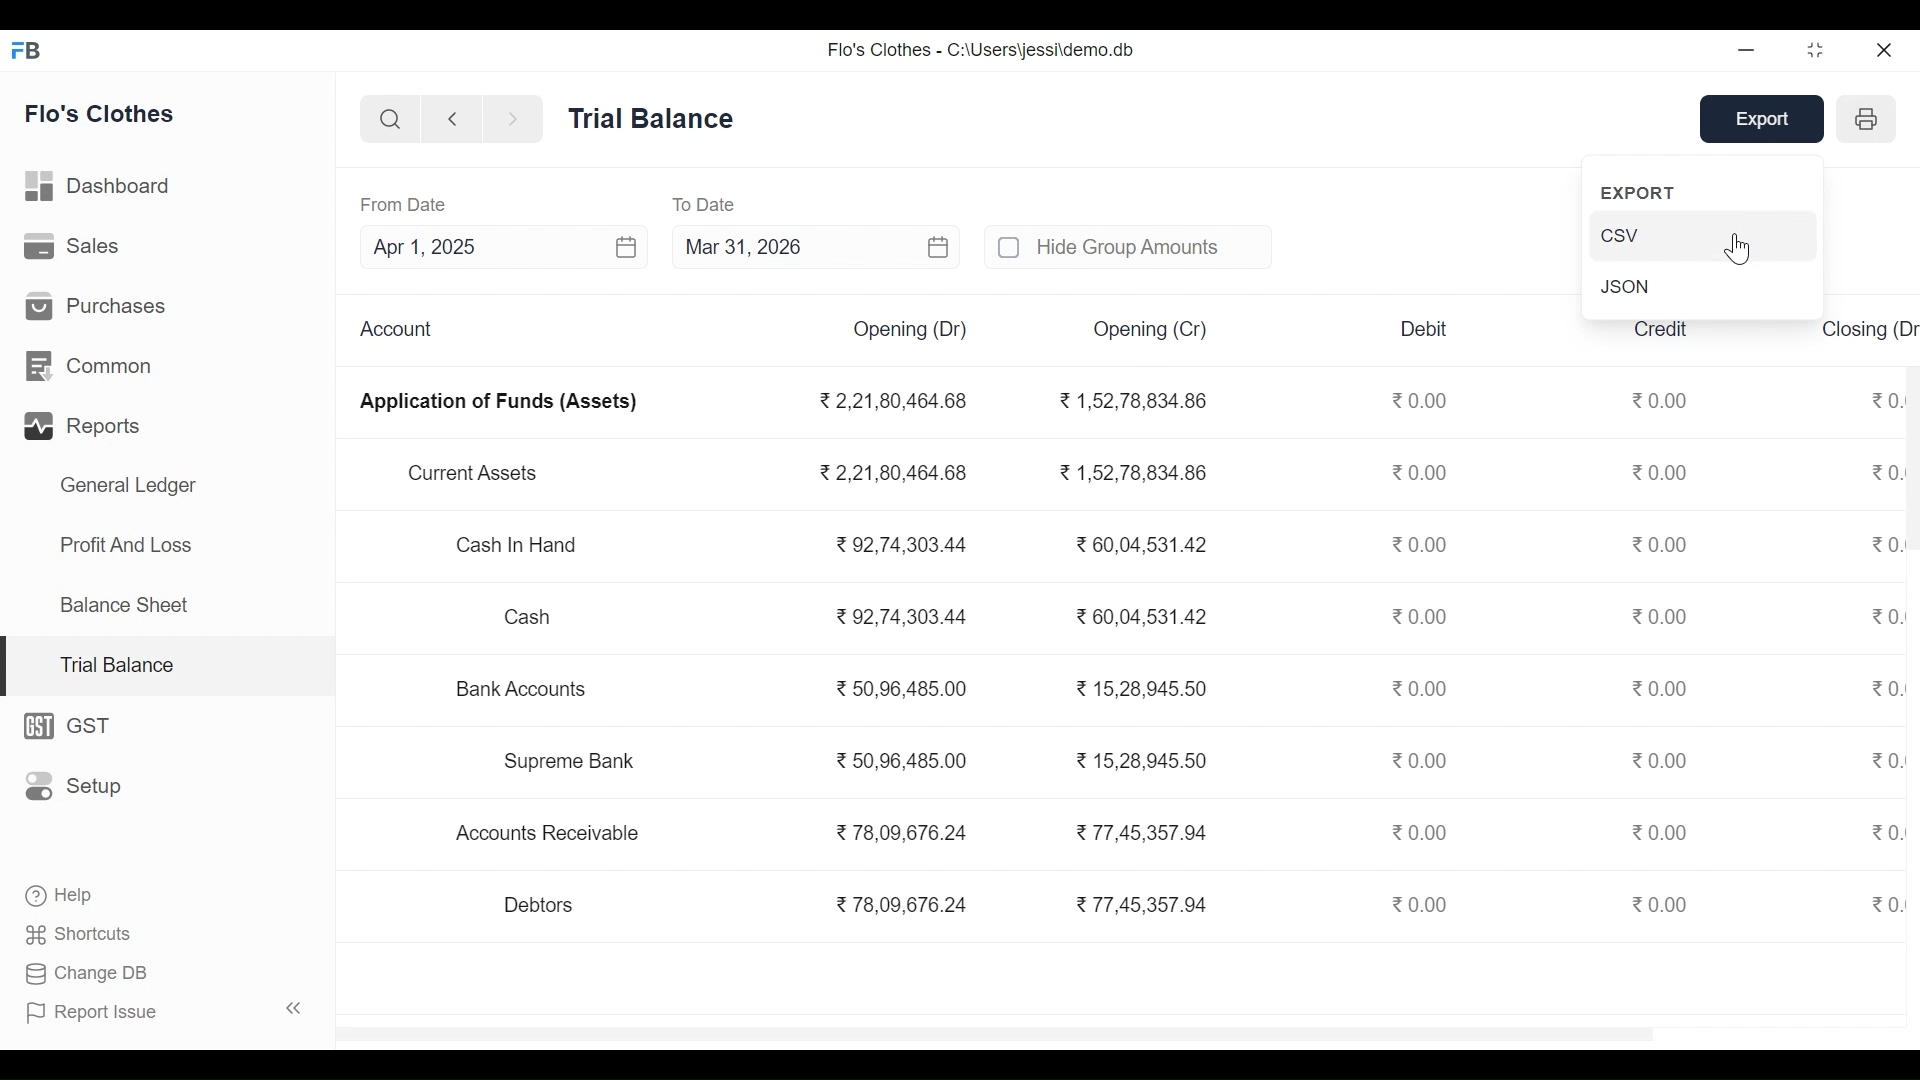 The width and height of the screenshot is (1920, 1080). What do you see at coordinates (169, 667) in the screenshot?
I see `Trial Balance` at bounding box center [169, 667].